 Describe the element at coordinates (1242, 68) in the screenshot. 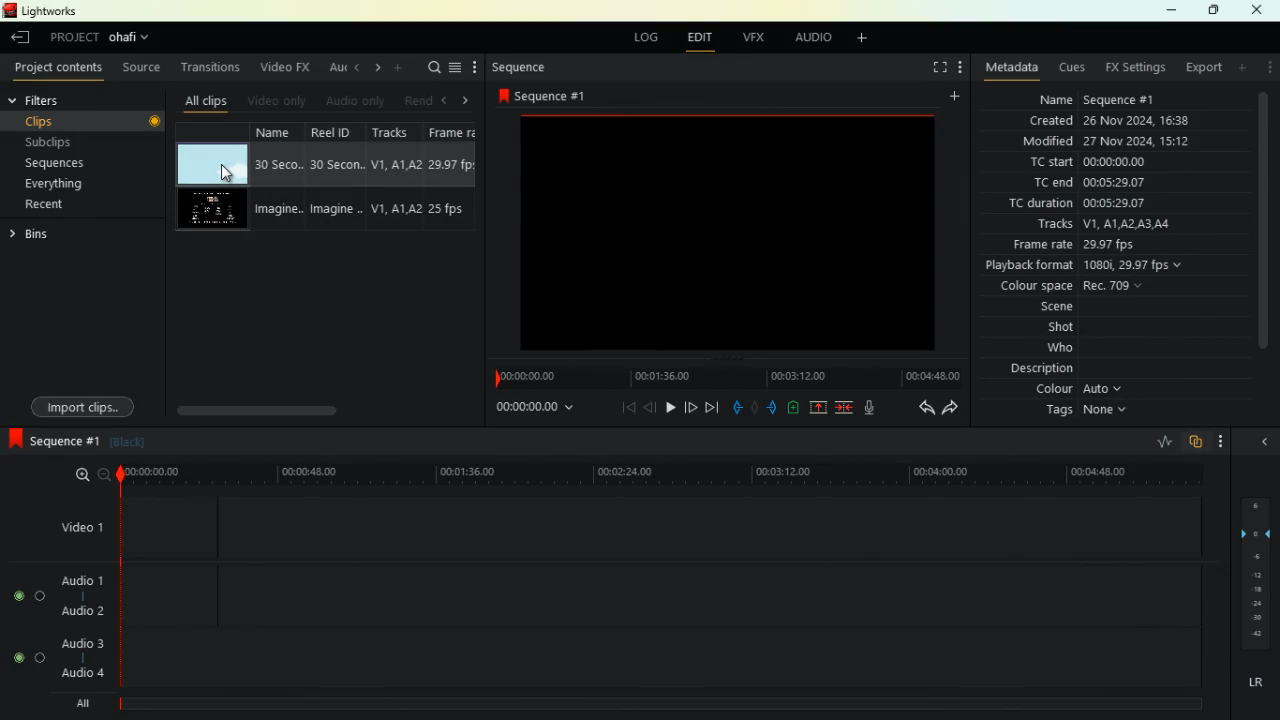

I see `add` at that location.